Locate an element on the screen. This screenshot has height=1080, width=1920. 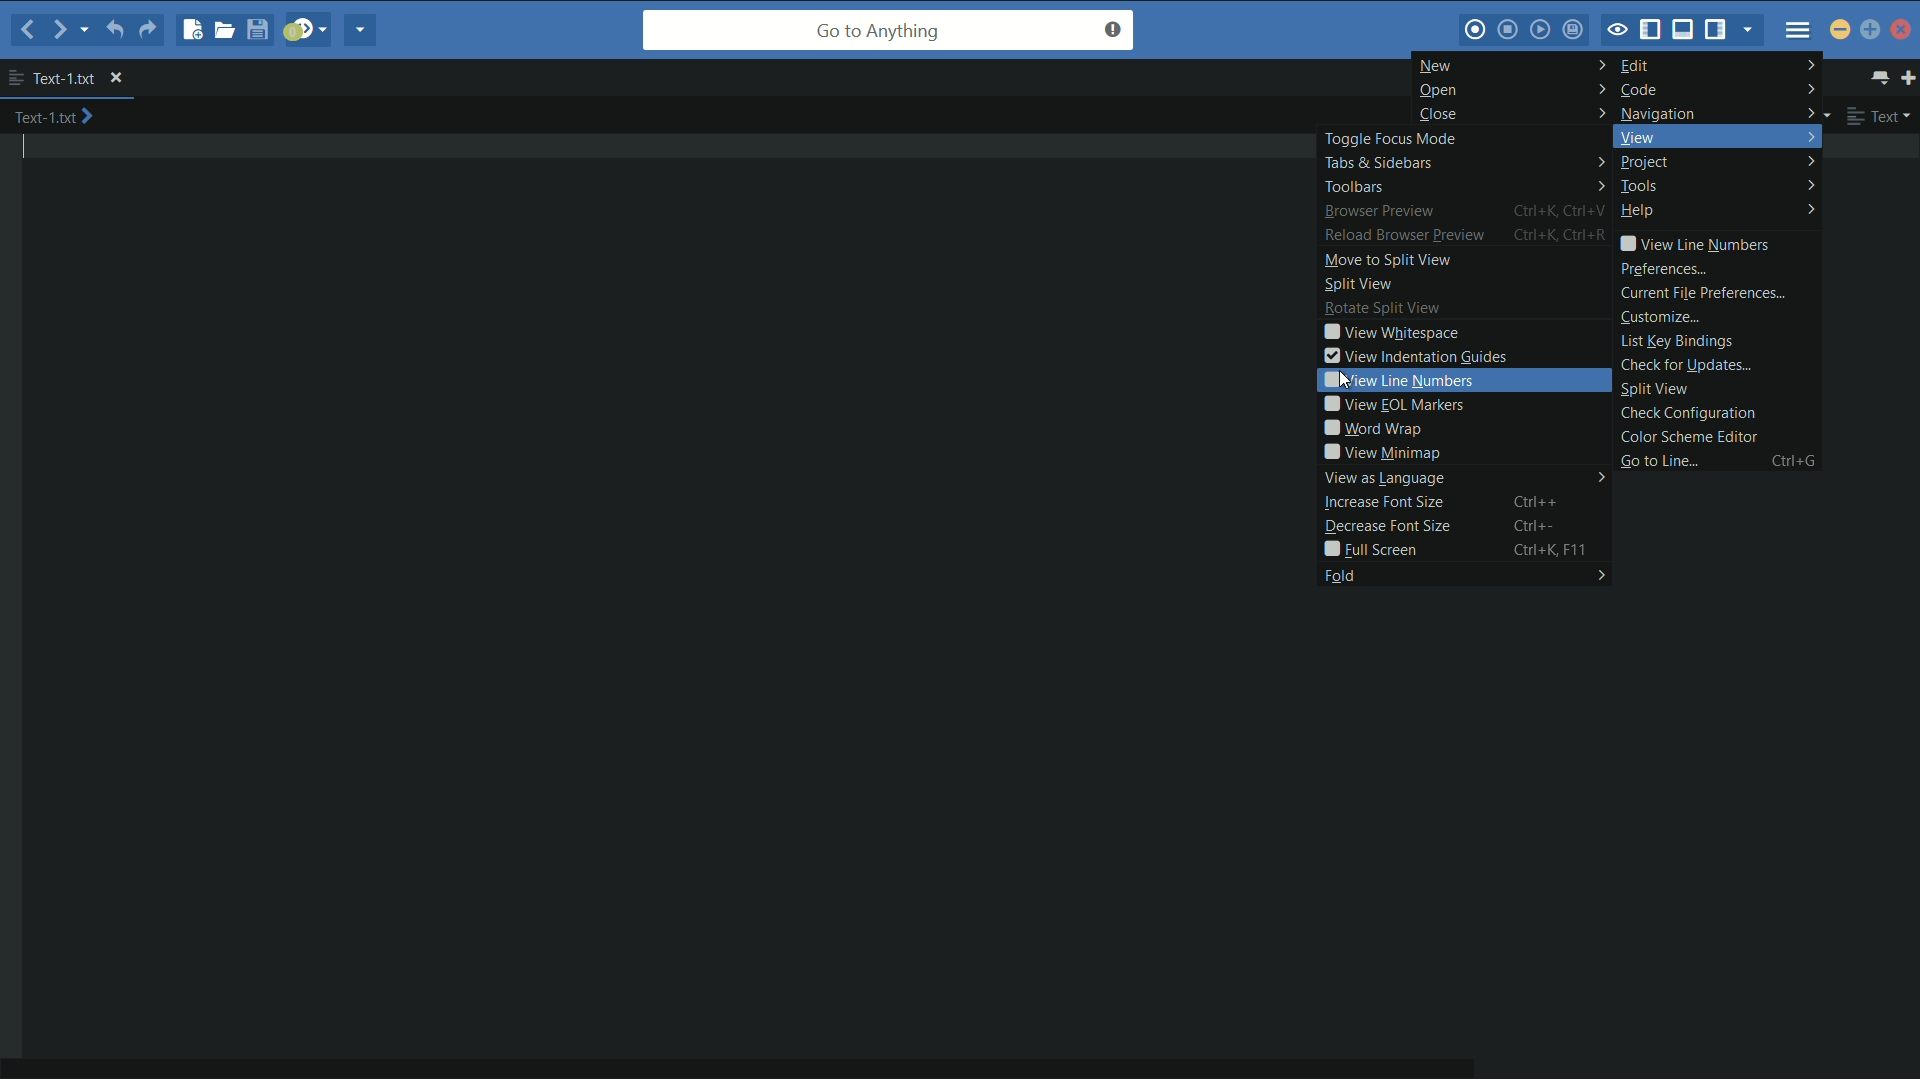
record macro is located at coordinates (1474, 31).